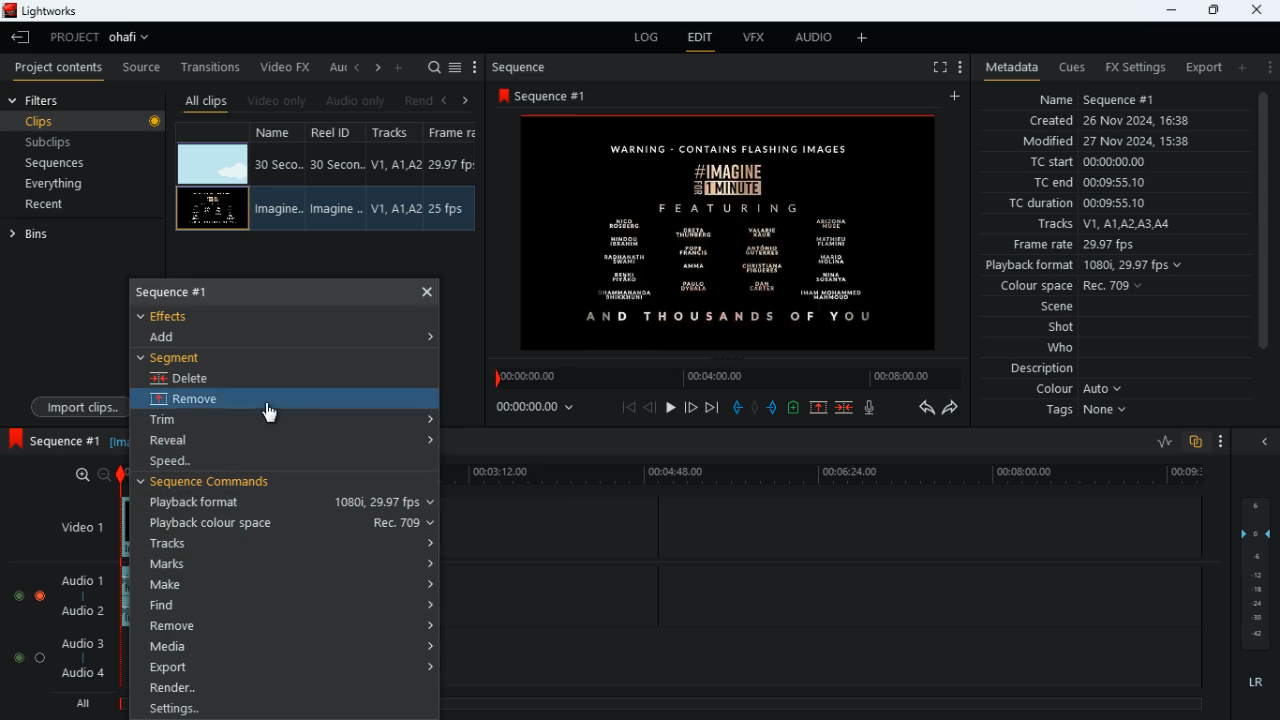  Describe the element at coordinates (82, 579) in the screenshot. I see `audio 1` at that location.